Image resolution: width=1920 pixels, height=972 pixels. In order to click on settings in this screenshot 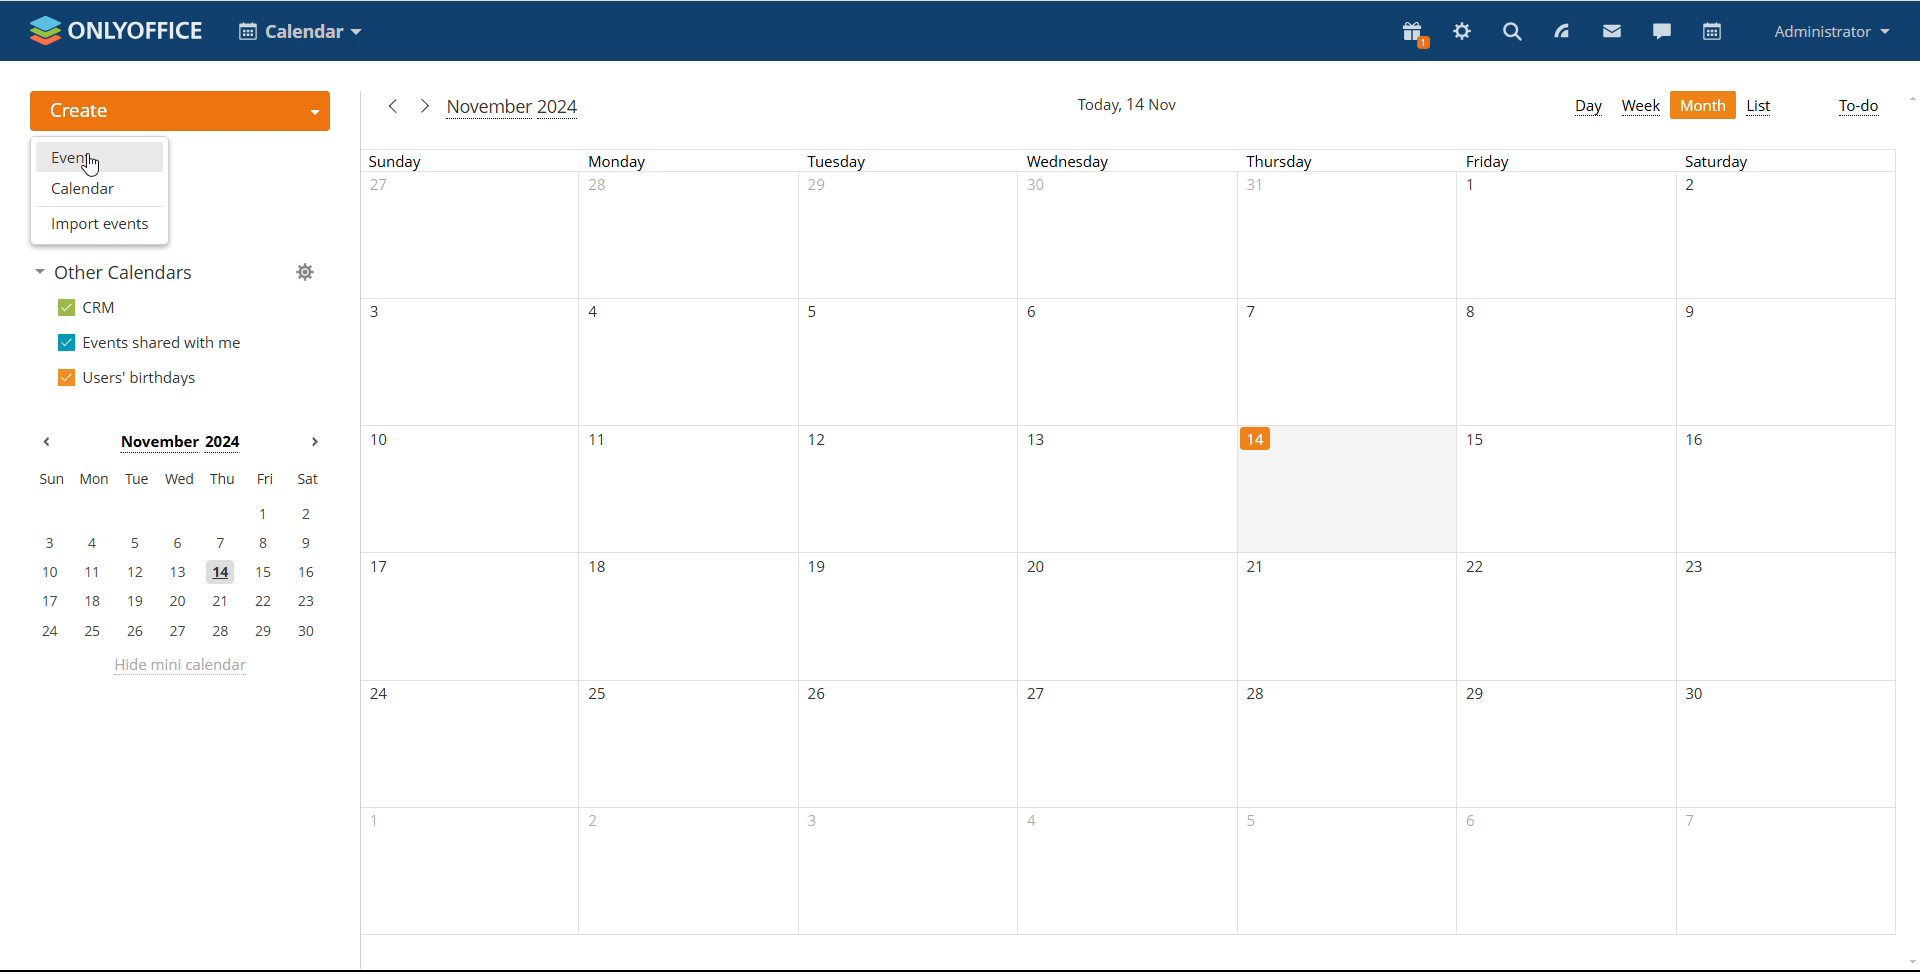, I will do `click(1461, 34)`.